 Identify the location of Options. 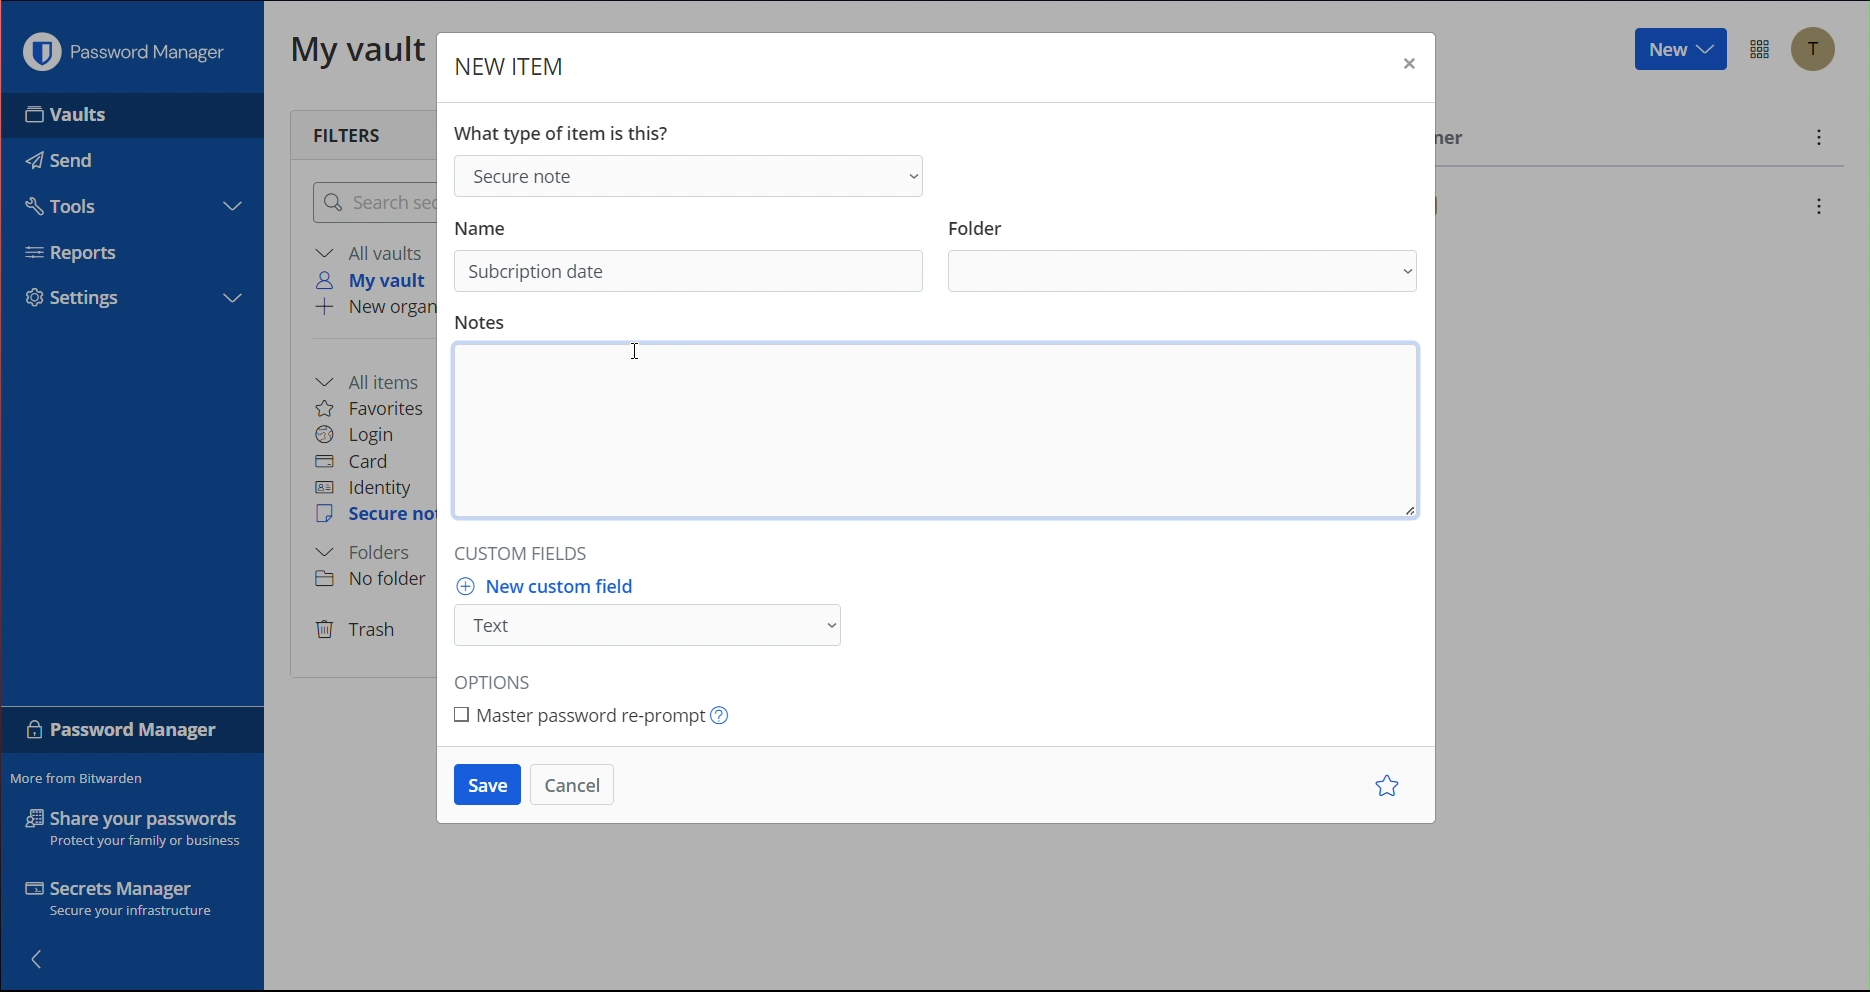
(1762, 50).